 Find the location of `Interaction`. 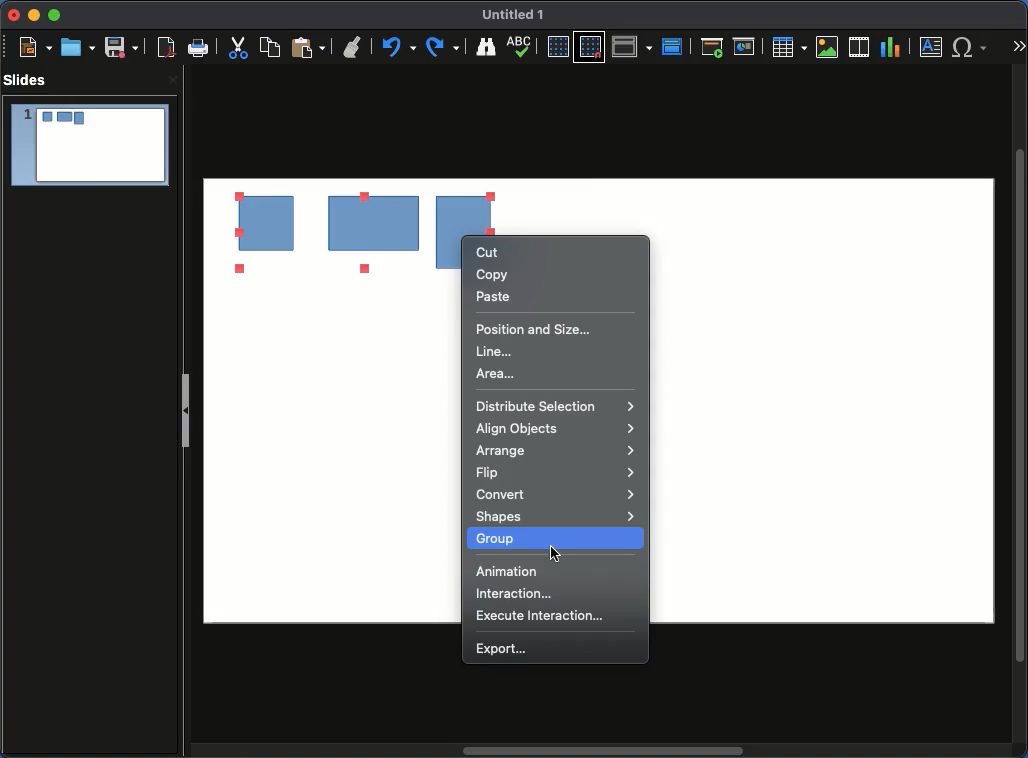

Interaction is located at coordinates (515, 594).